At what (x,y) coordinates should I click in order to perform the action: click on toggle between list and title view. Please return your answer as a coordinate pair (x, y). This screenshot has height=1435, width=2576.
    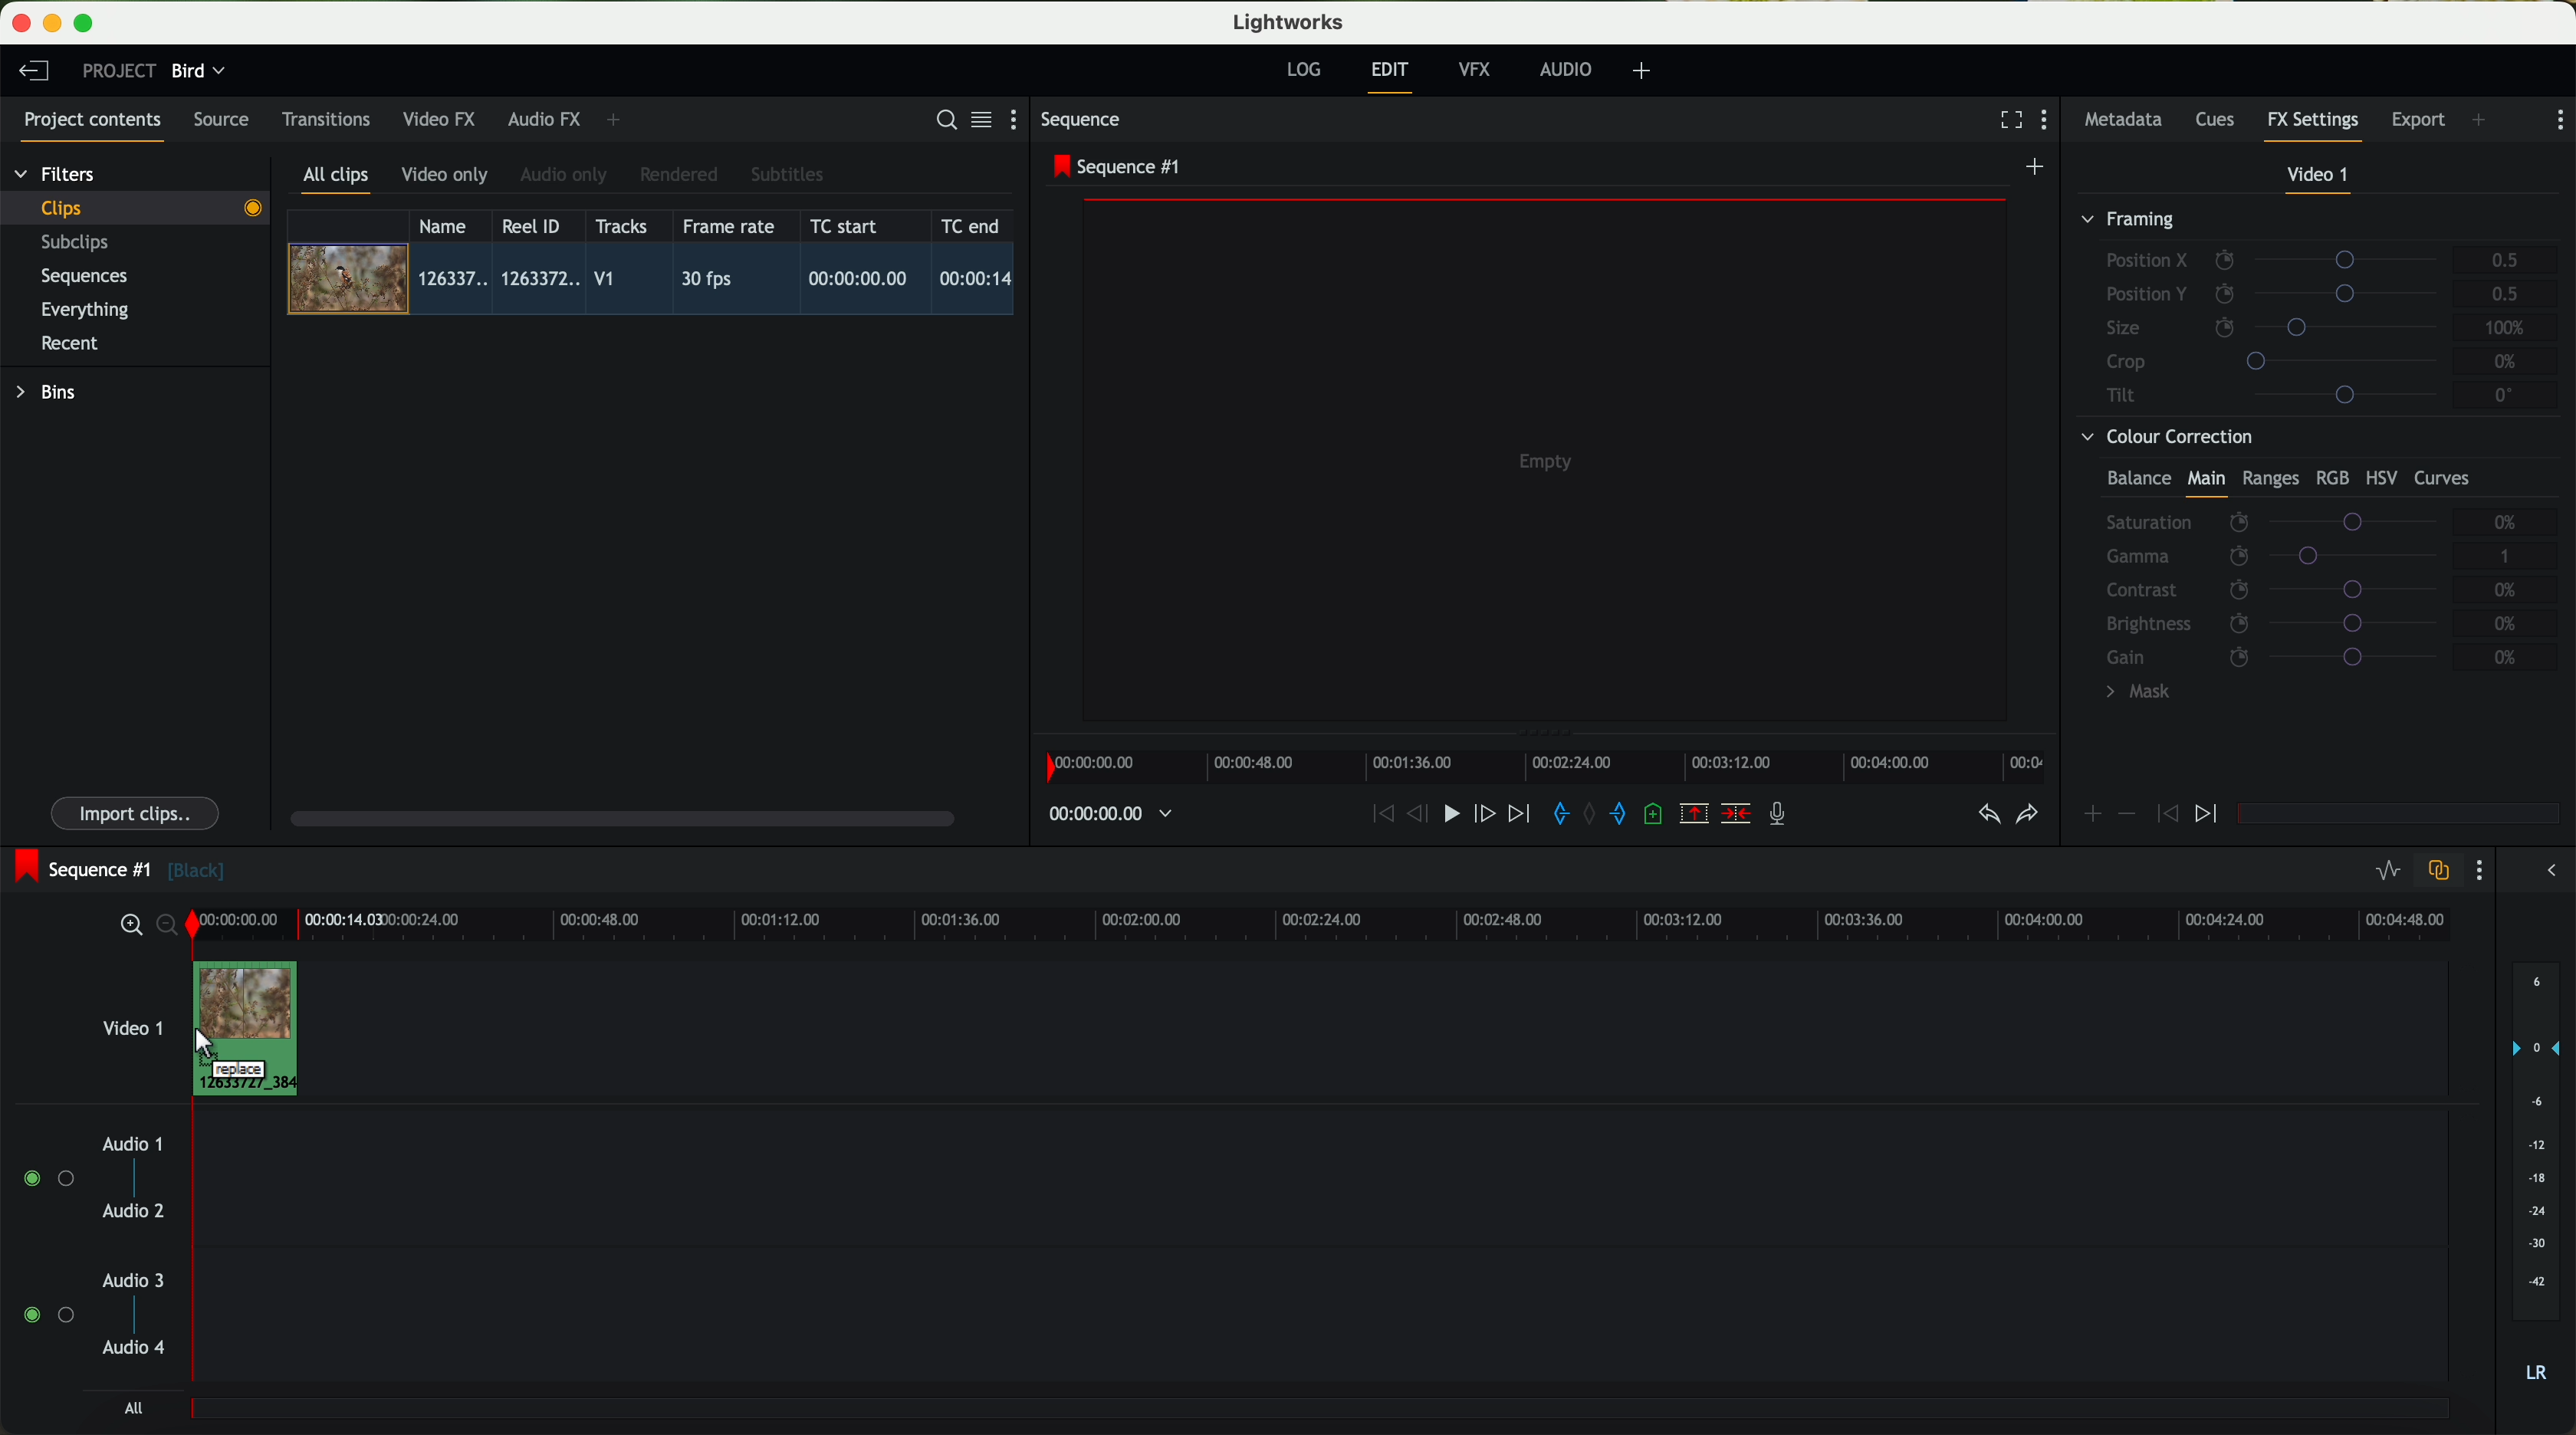
    Looking at the image, I should click on (979, 119).